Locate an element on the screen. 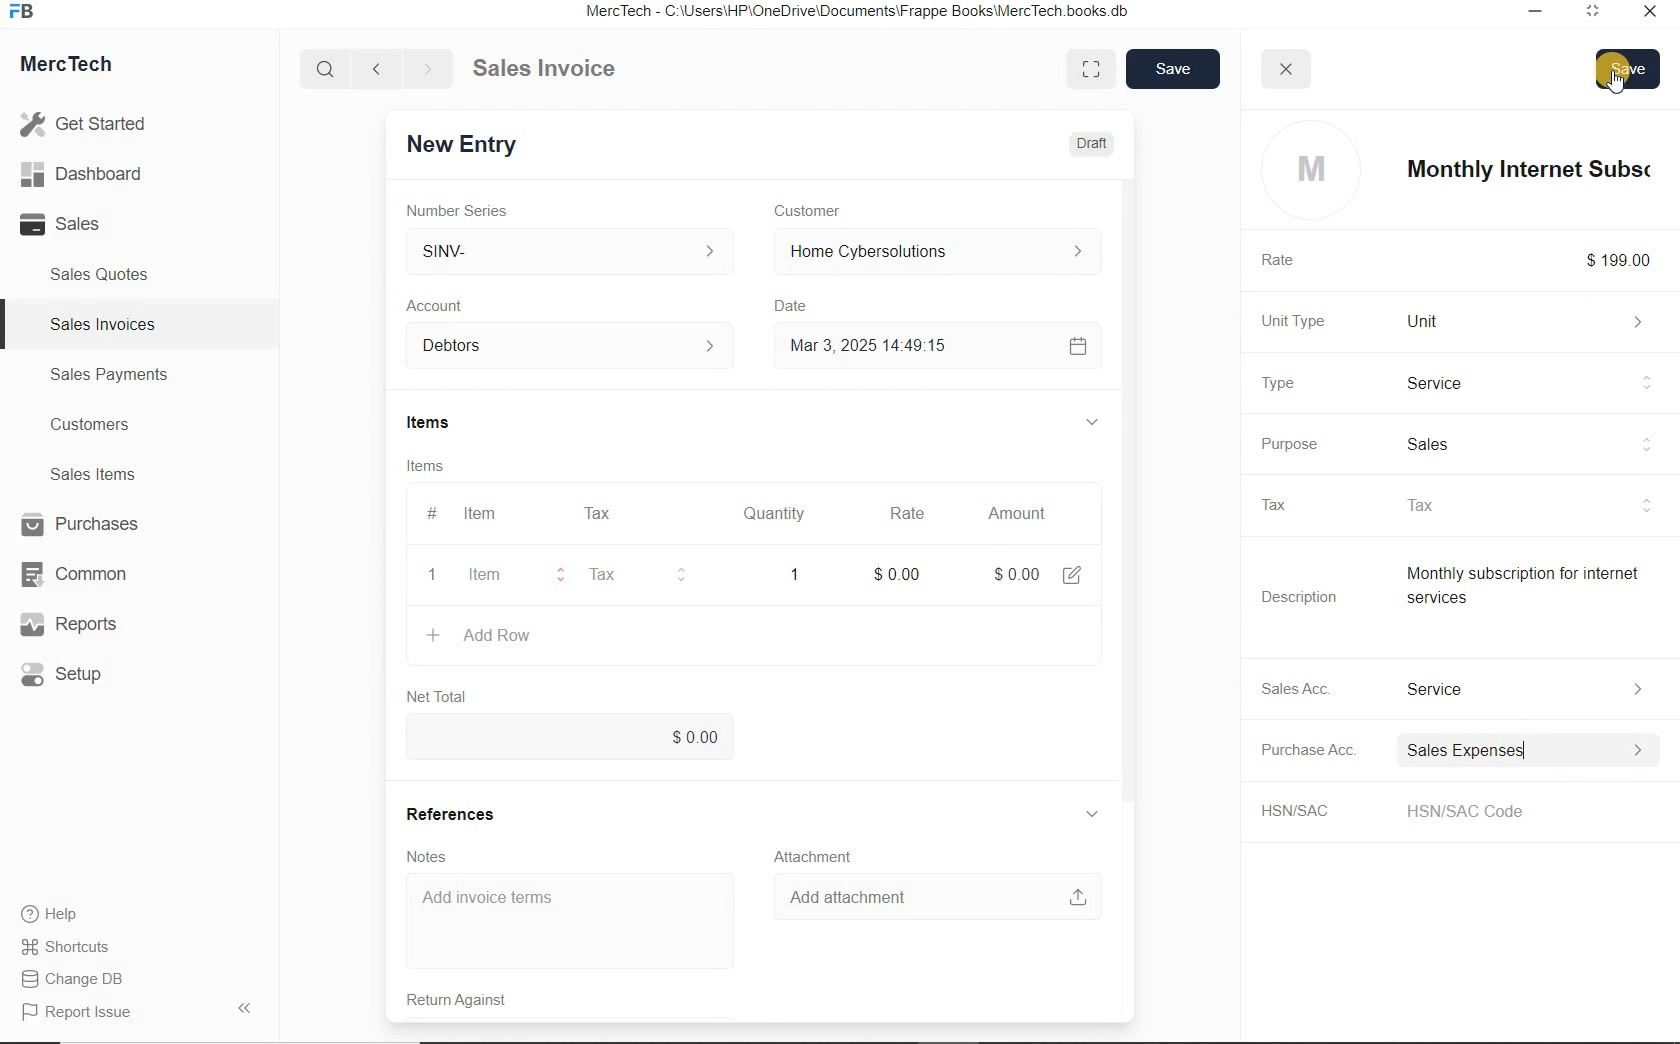 This screenshot has width=1680, height=1044. Rate is located at coordinates (906, 513).